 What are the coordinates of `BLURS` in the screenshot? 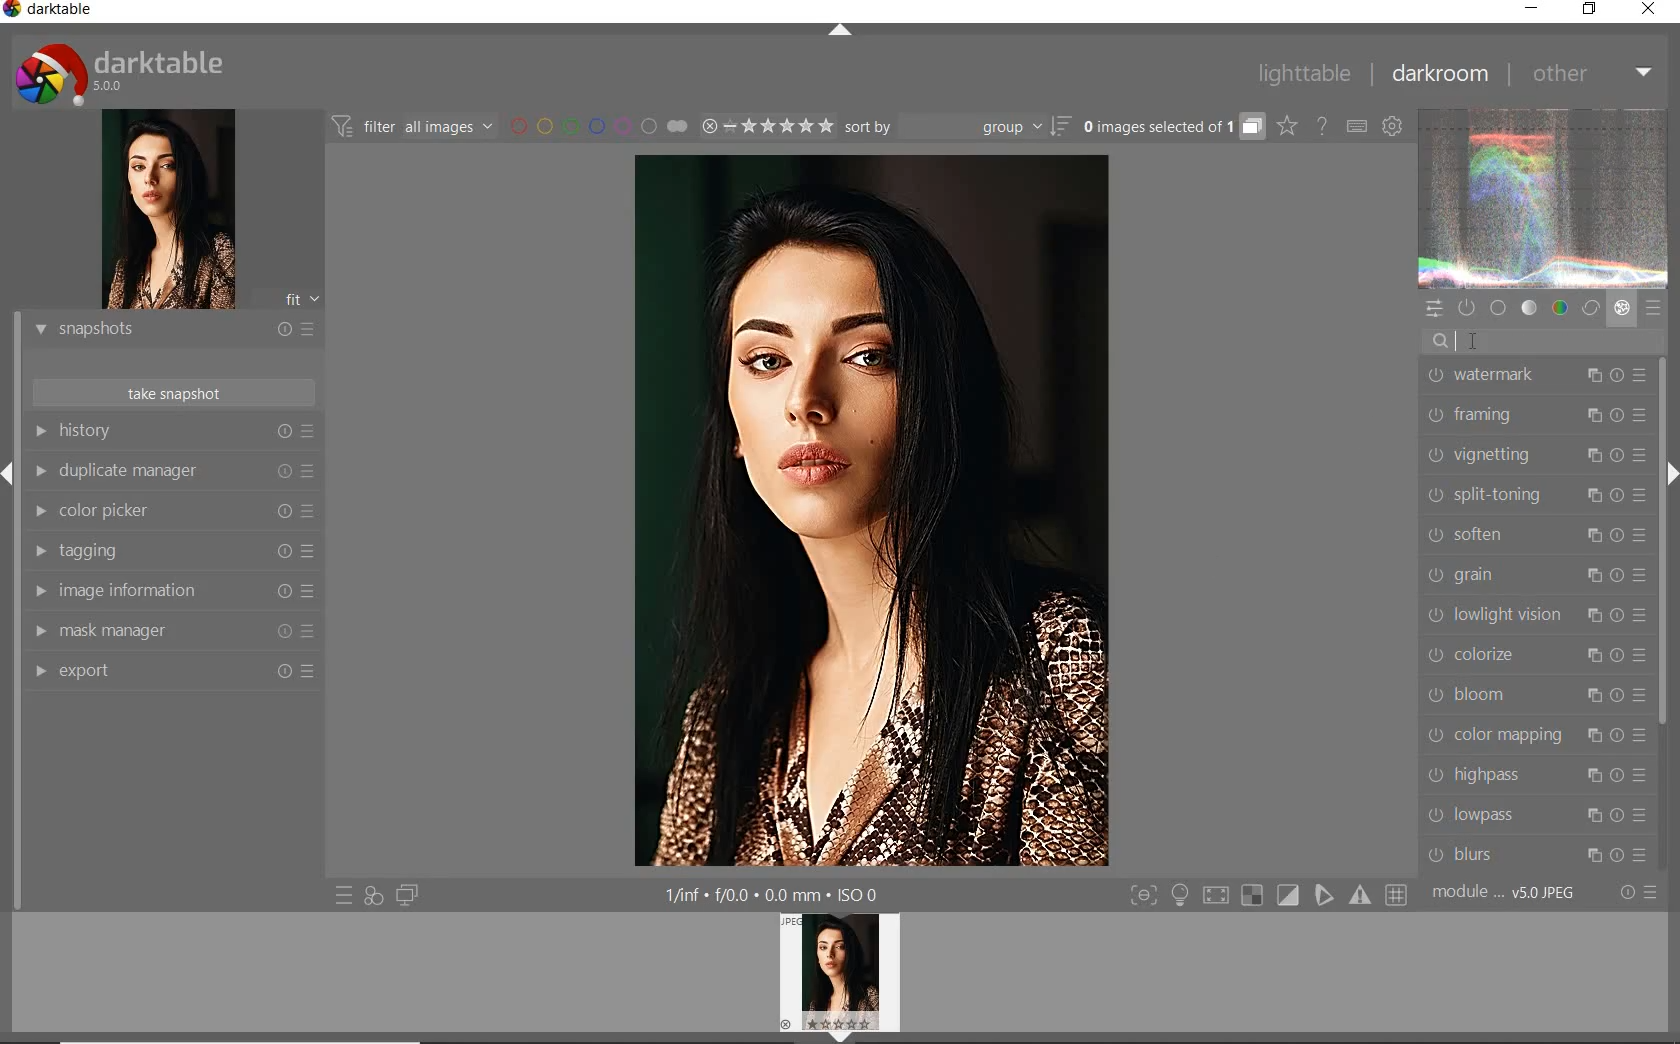 It's located at (1541, 854).